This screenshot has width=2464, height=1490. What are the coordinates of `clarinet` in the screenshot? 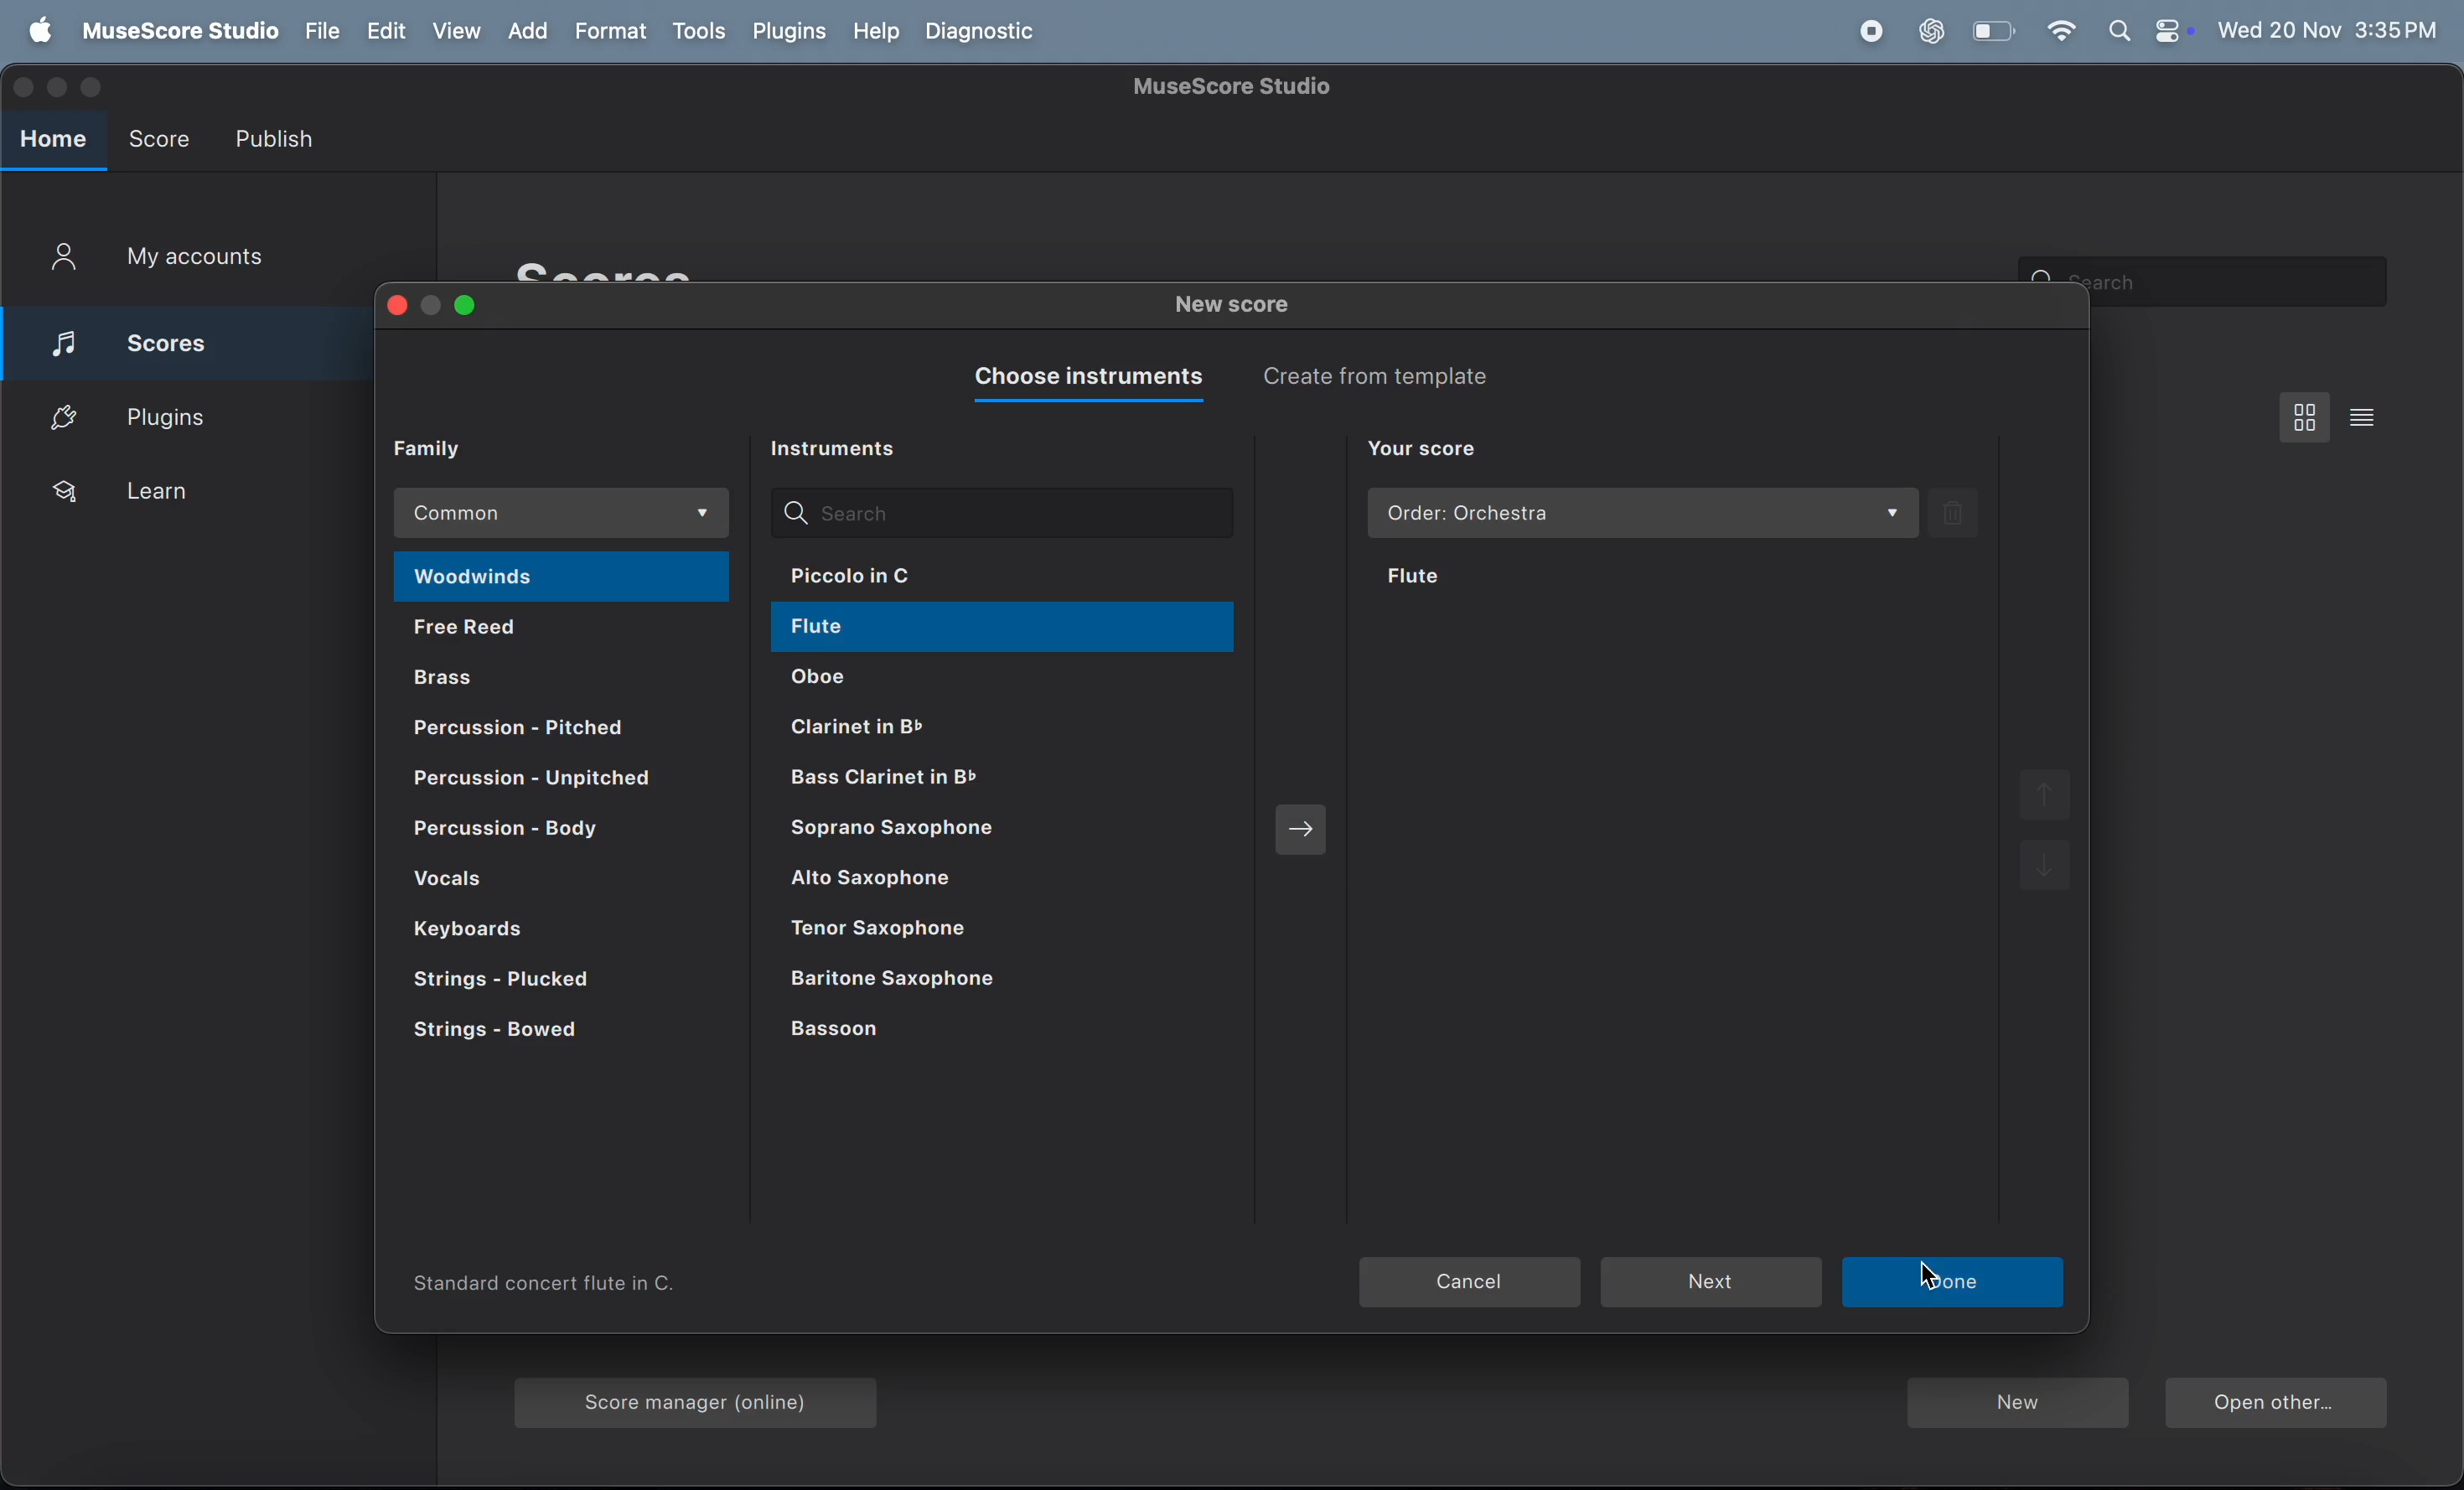 It's located at (971, 779).